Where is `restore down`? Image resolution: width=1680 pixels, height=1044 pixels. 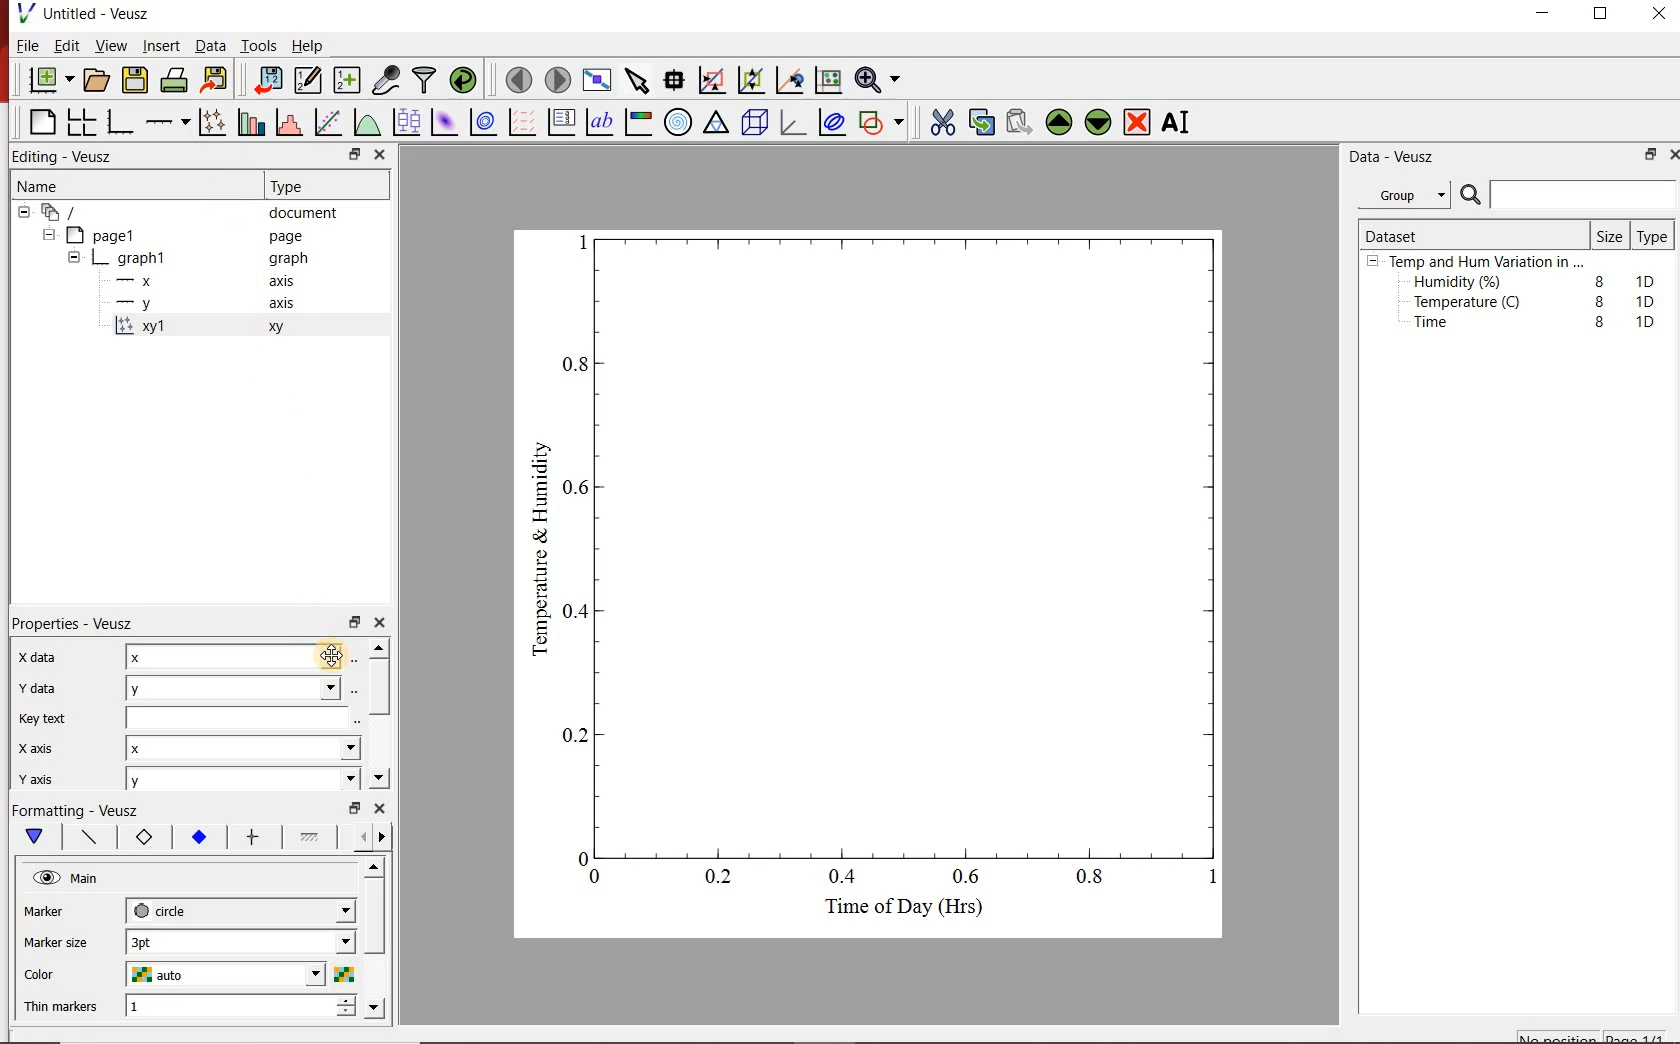 restore down is located at coordinates (353, 623).